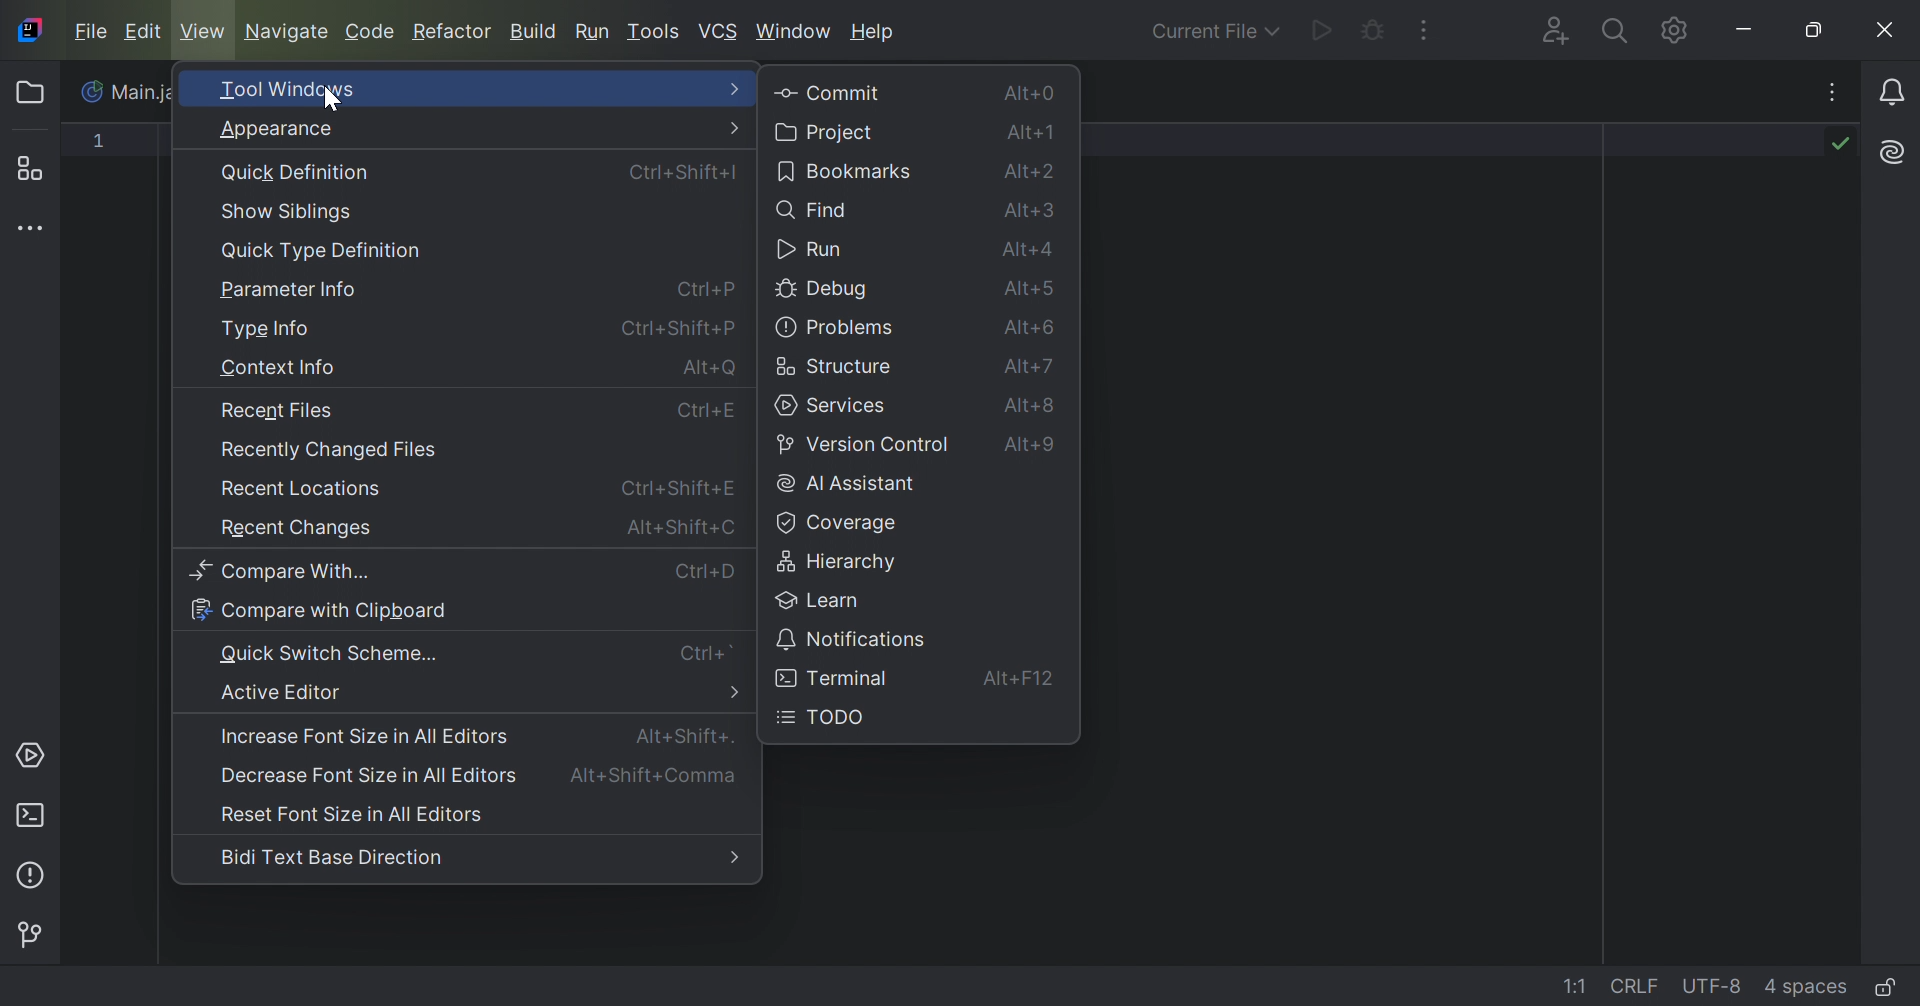  What do you see at coordinates (1425, 30) in the screenshot?
I see `More actions` at bounding box center [1425, 30].